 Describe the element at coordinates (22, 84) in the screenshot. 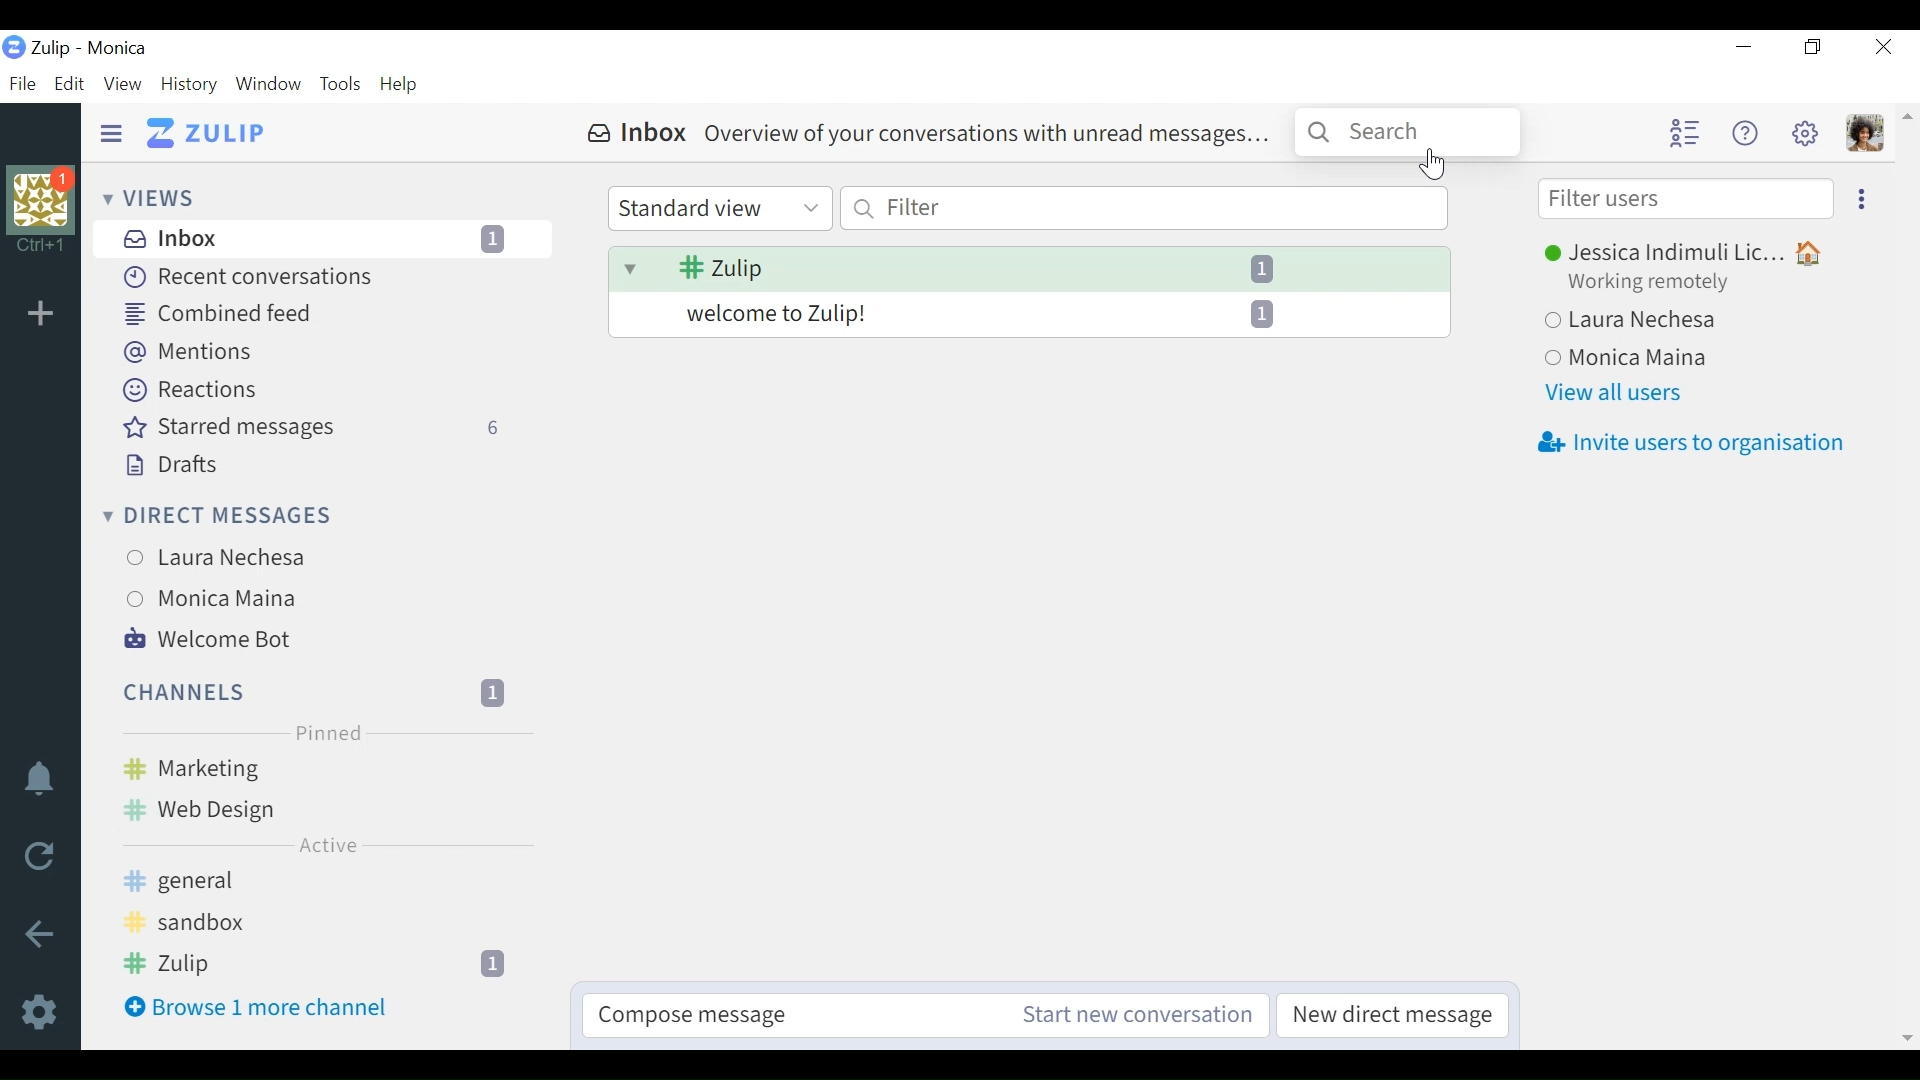

I see `File` at that location.